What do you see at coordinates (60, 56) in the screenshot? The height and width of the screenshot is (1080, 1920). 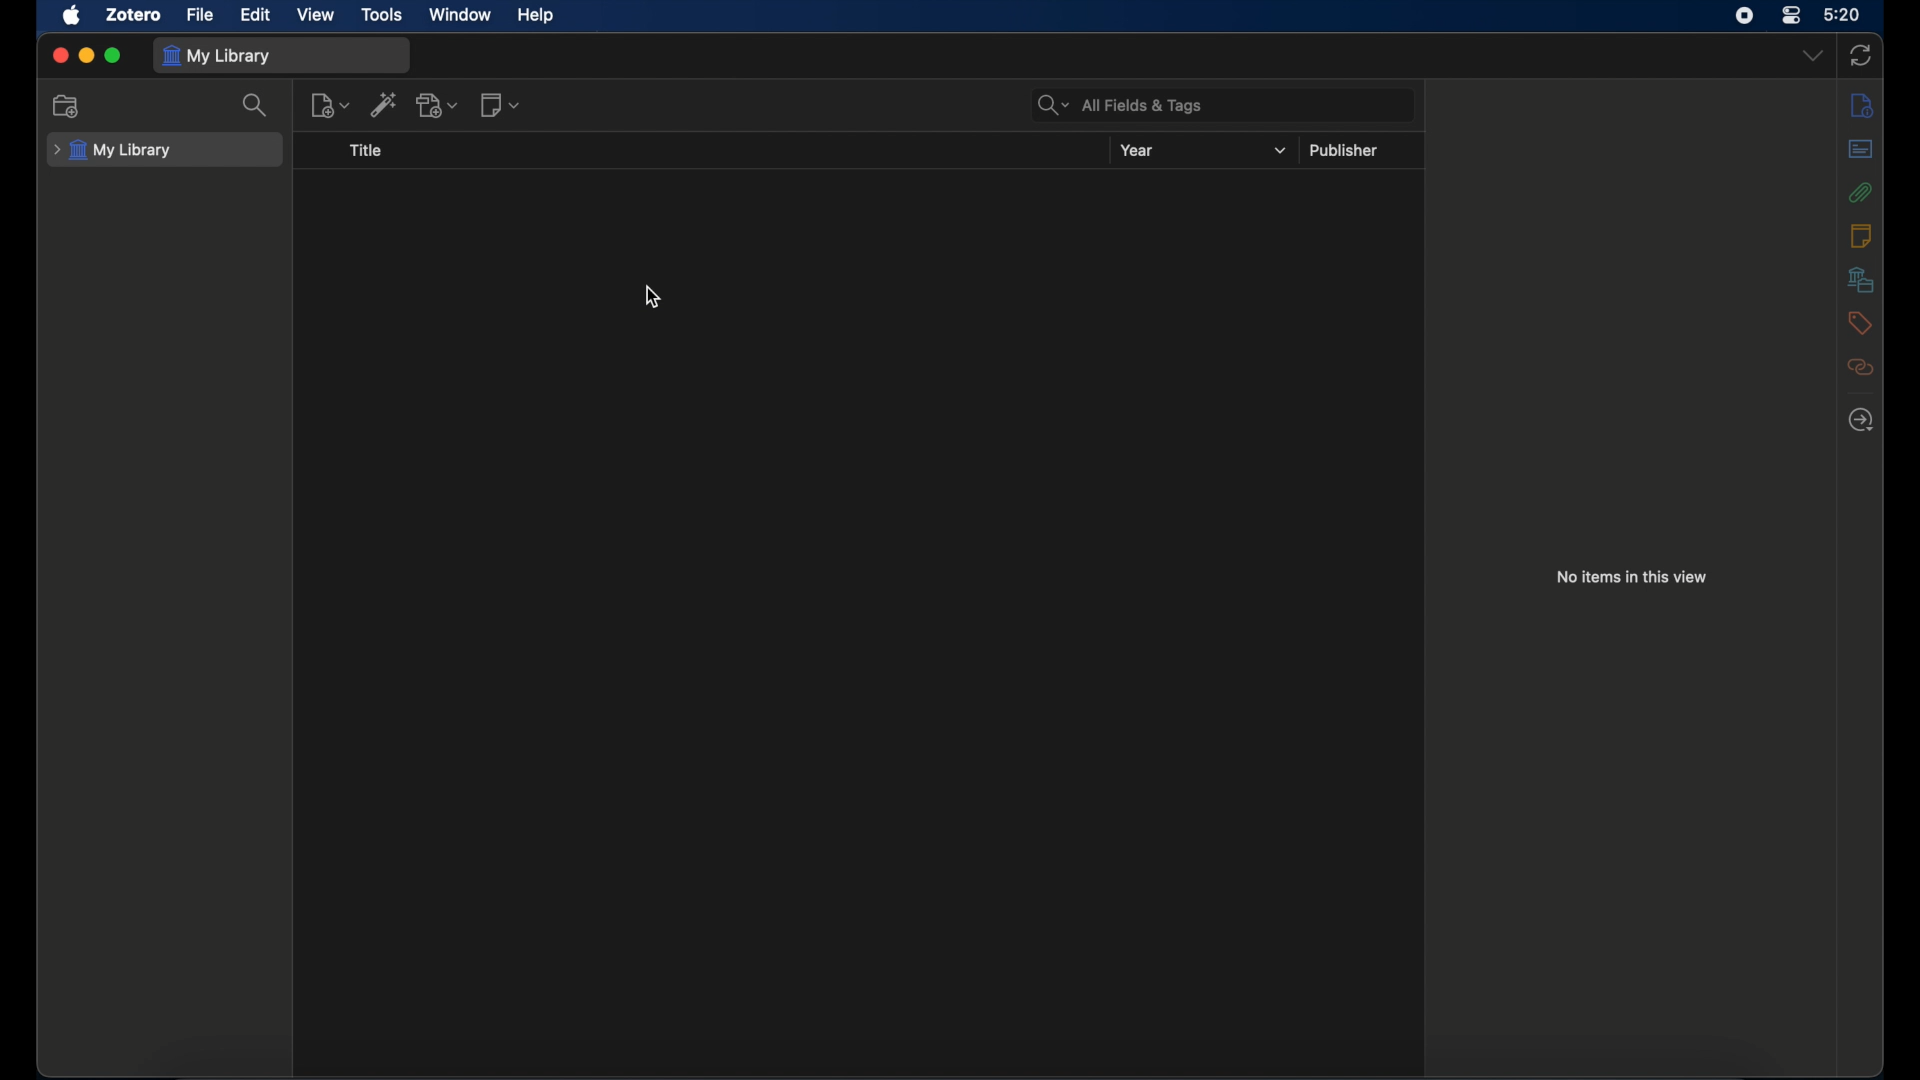 I see `close` at bounding box center [60, 56].